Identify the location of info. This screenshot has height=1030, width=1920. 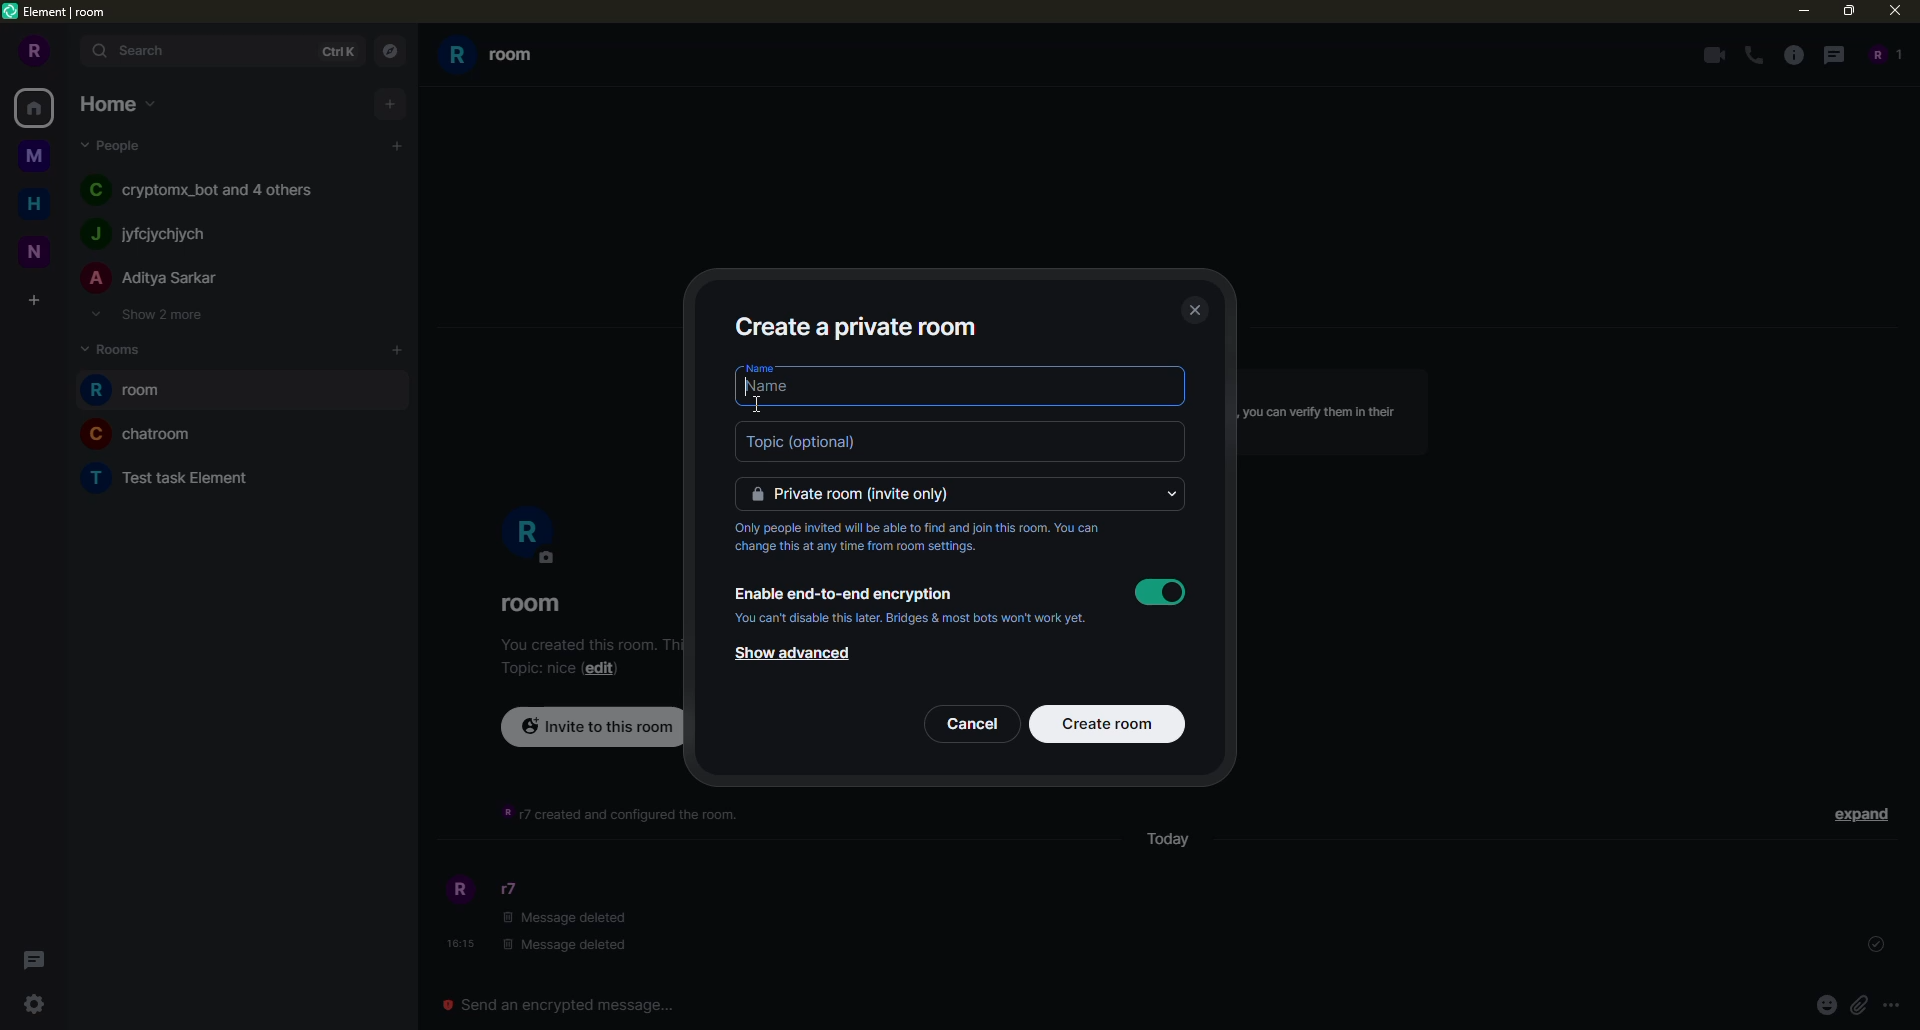
(915, 619).